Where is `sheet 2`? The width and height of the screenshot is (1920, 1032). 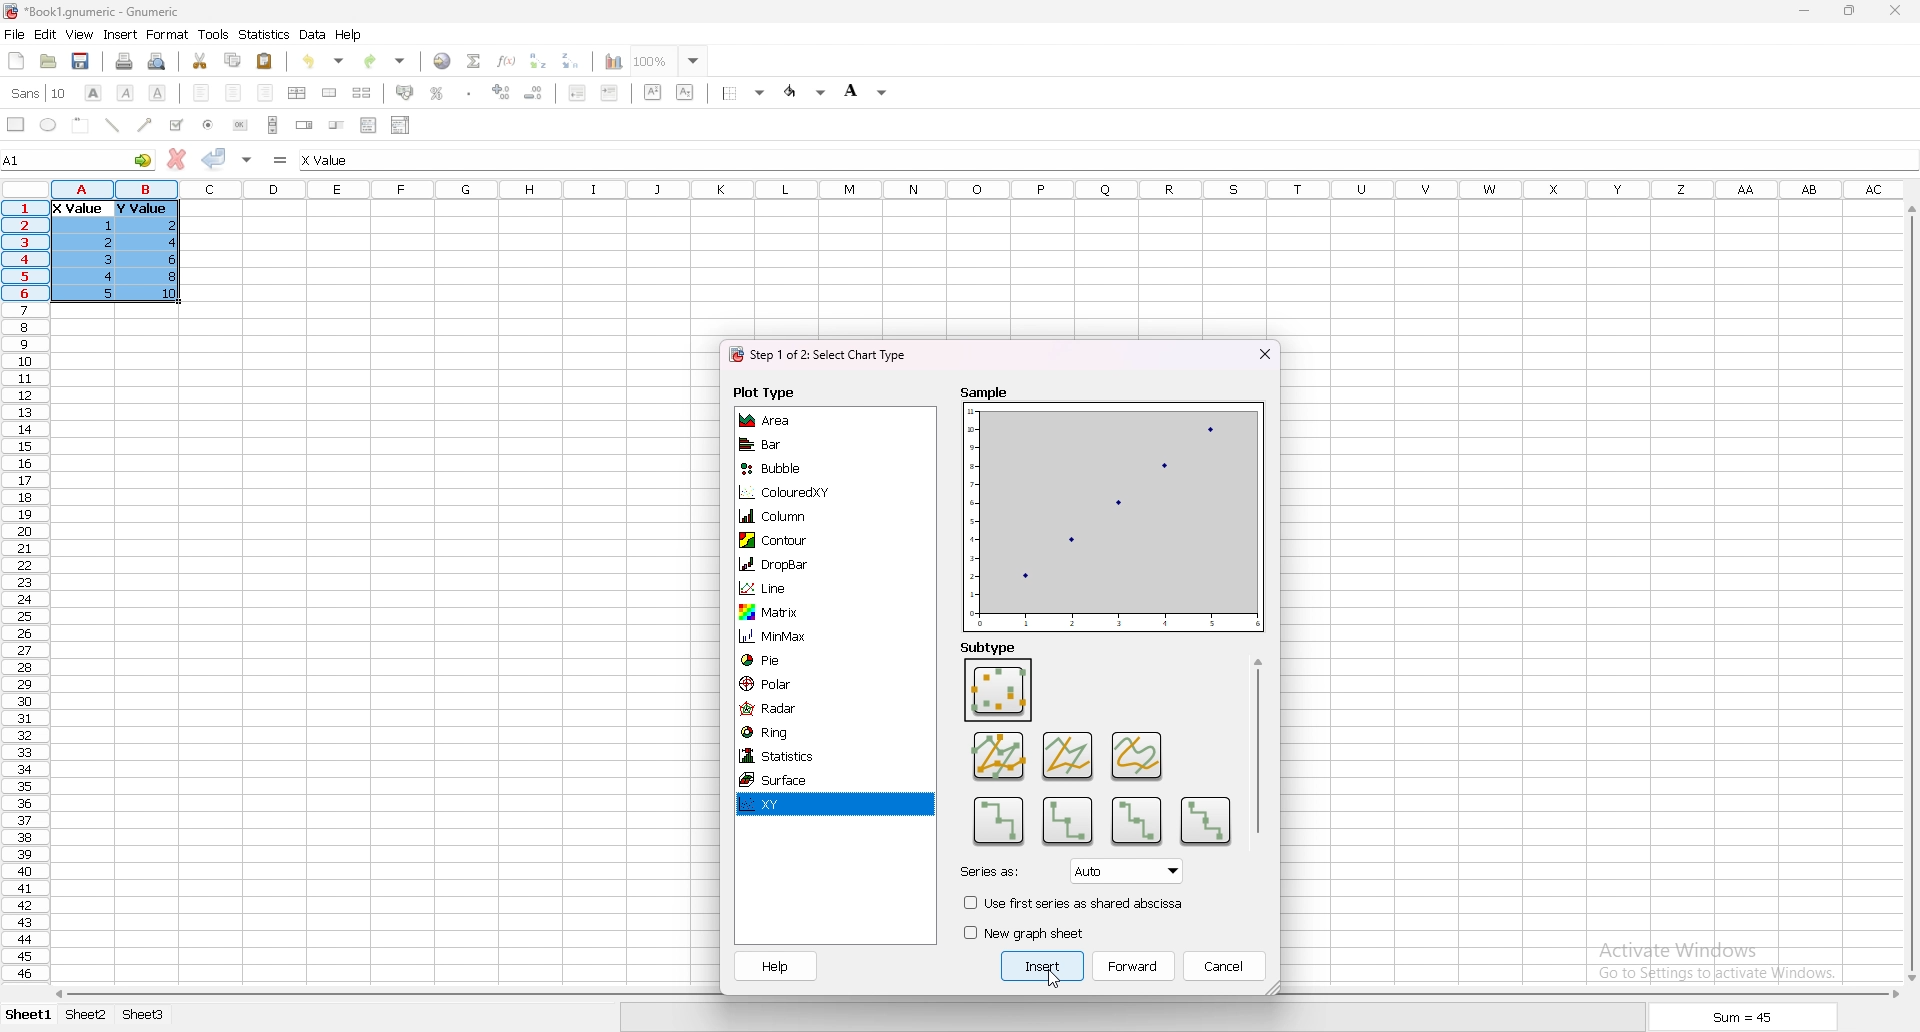
sheet 2 is located at coordinates (87, 1016).